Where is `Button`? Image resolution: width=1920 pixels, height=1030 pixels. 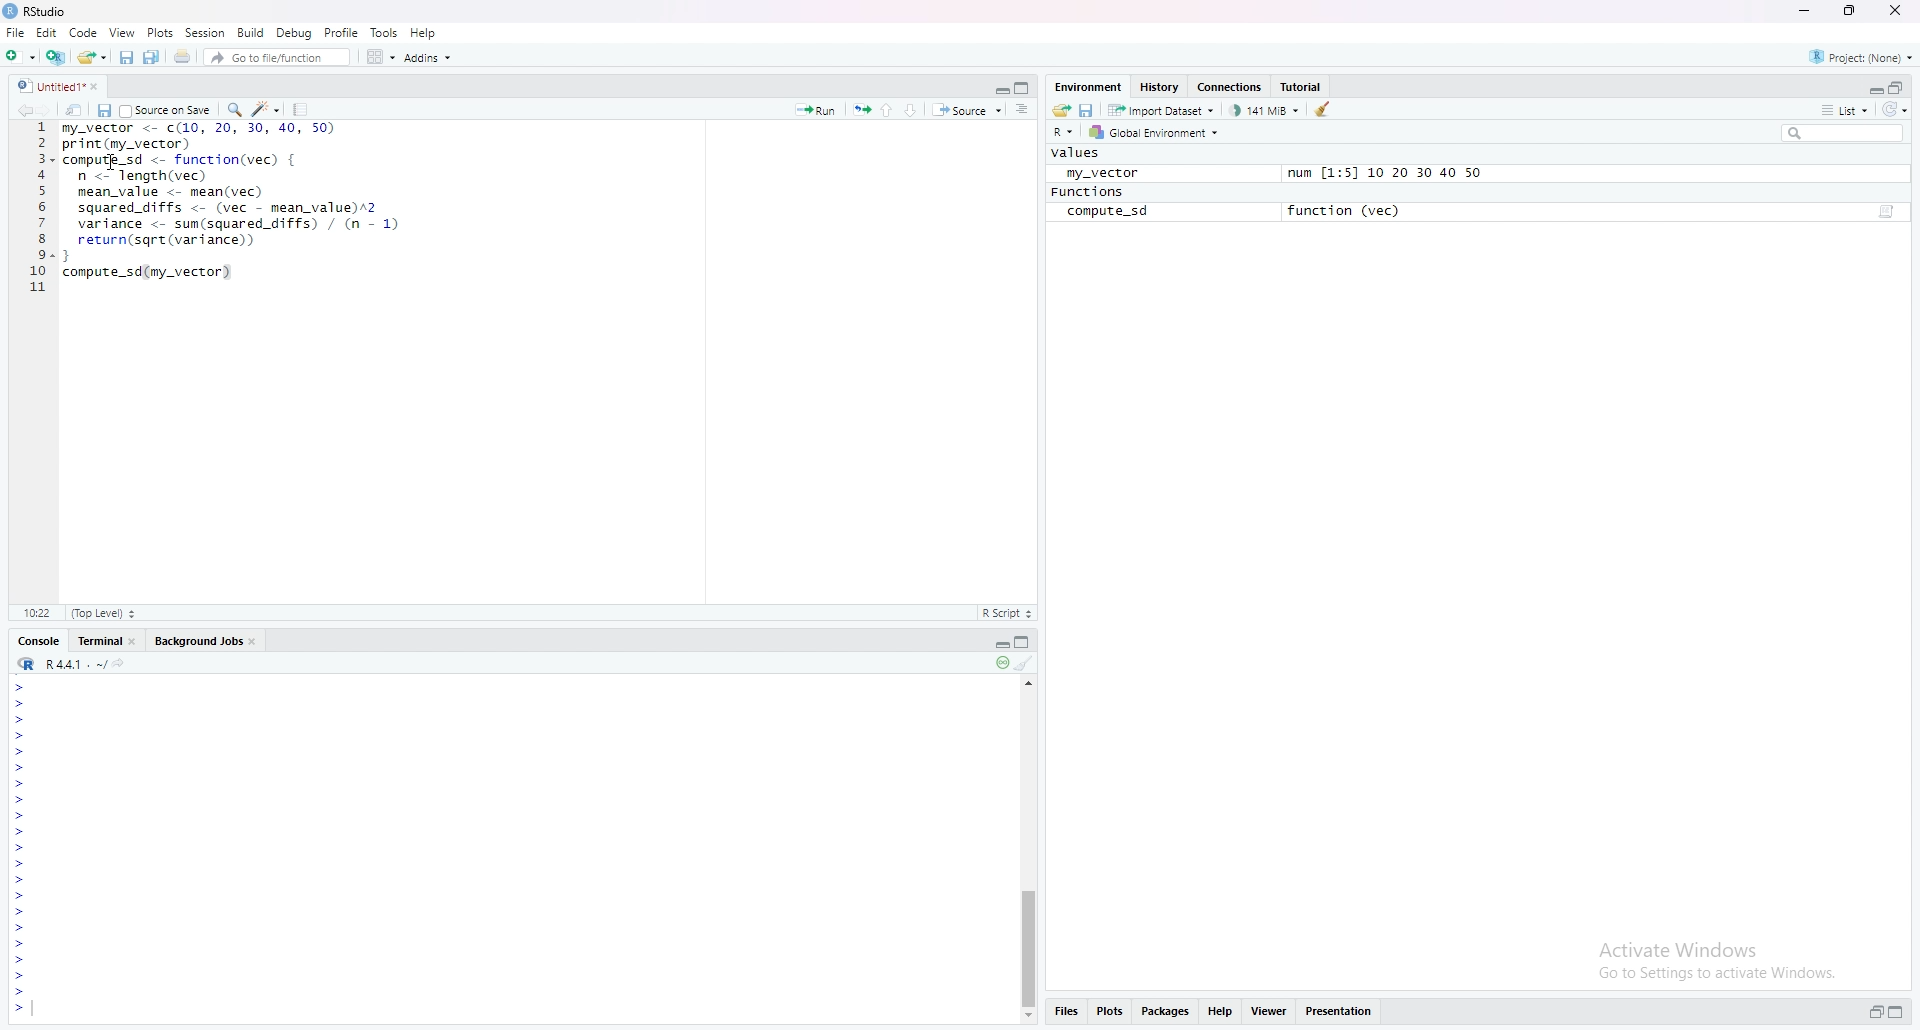
Button is located at coordinates (1028, 1017).